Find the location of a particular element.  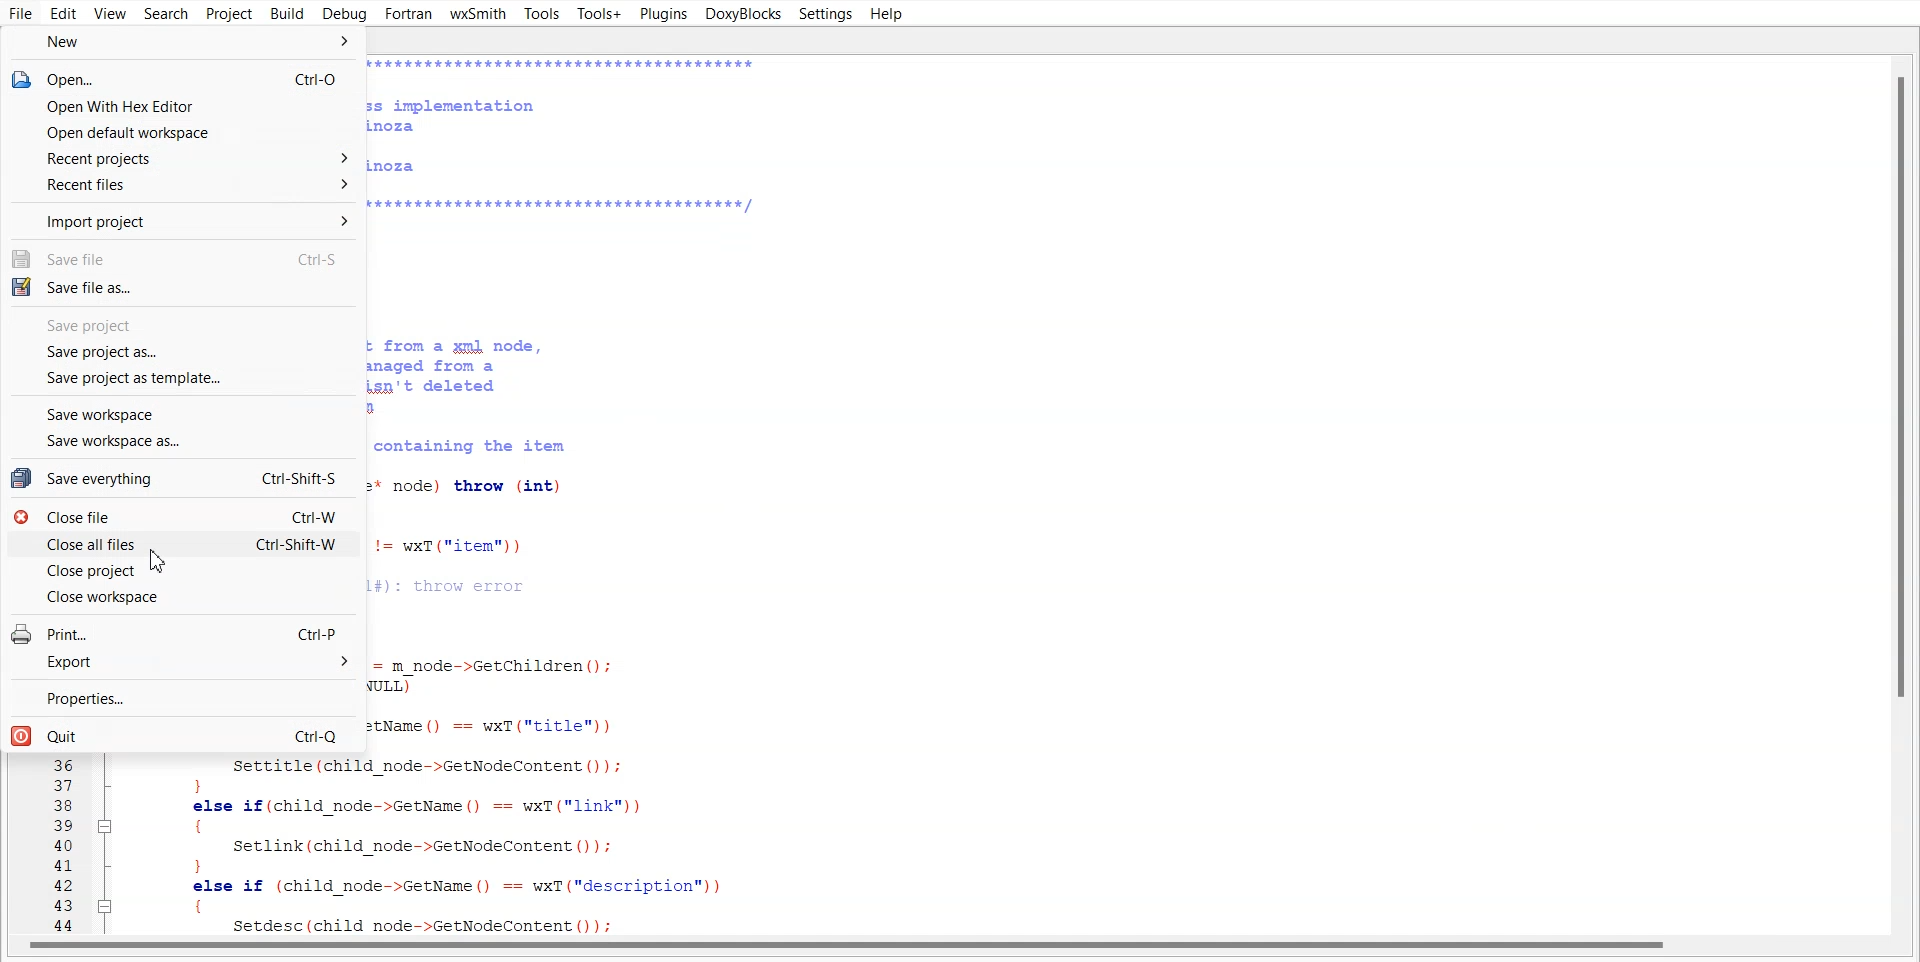

Import project is located at coordinates (182, 220).